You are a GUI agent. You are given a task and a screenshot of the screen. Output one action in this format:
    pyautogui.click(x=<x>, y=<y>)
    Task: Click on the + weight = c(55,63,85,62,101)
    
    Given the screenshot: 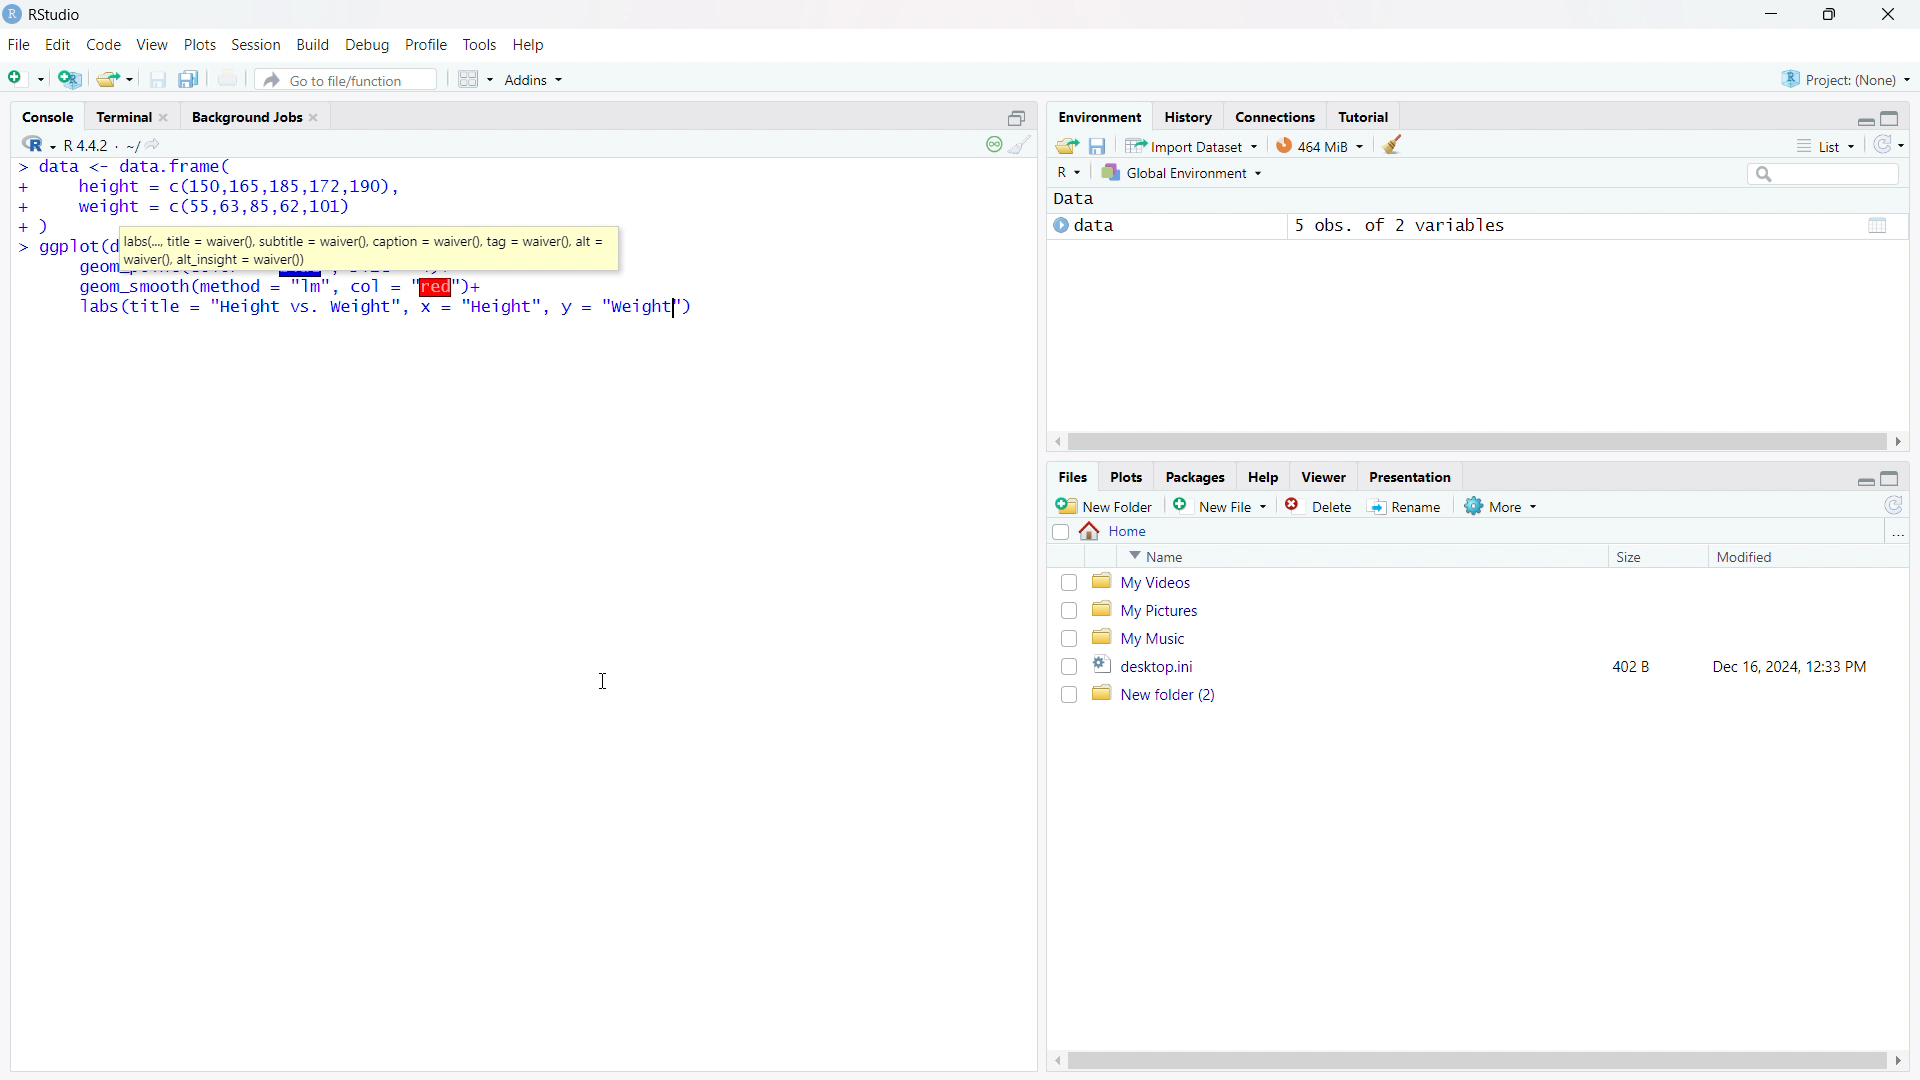 What is the action you would take?
    pyautogui.click(x=187, y=208)
    